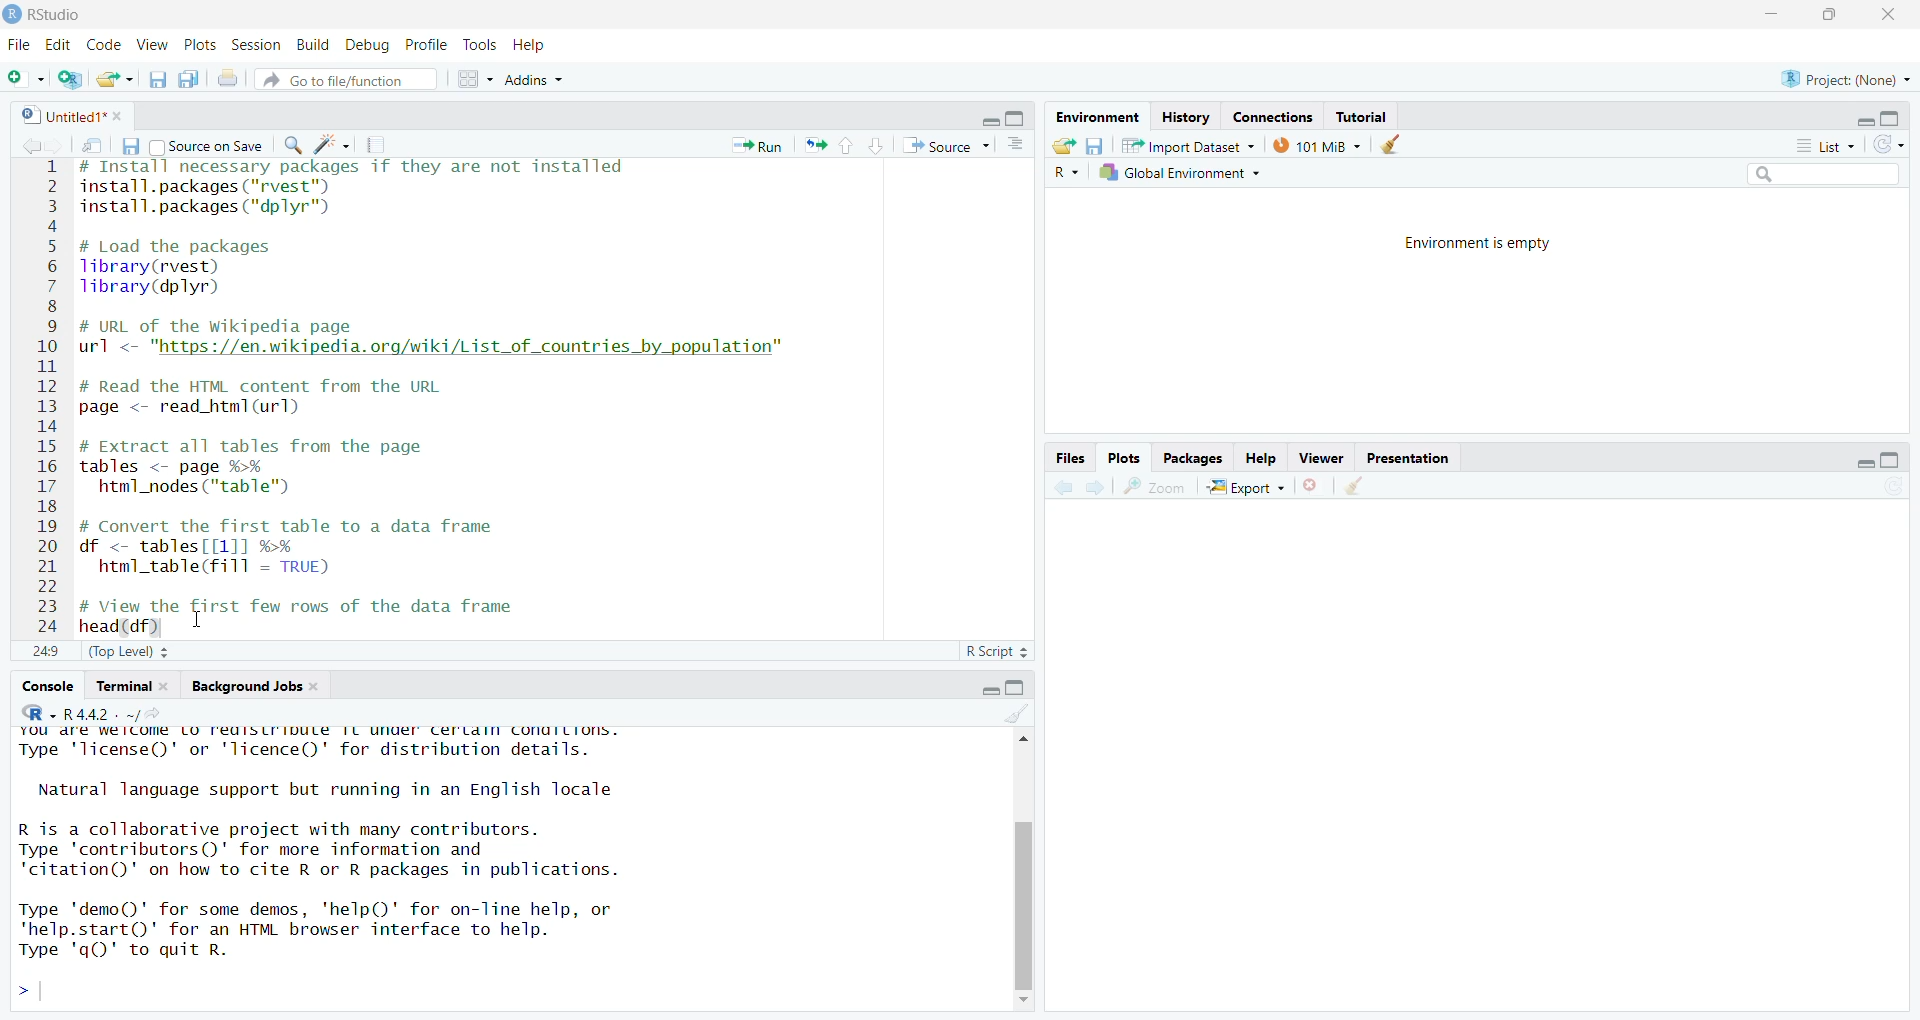 The height and width of the screenshot is (1020, 1920). Describe the element at coordinates (327, 790) in the screenshot. I see `Natural language support but running in an English locale` at that location.